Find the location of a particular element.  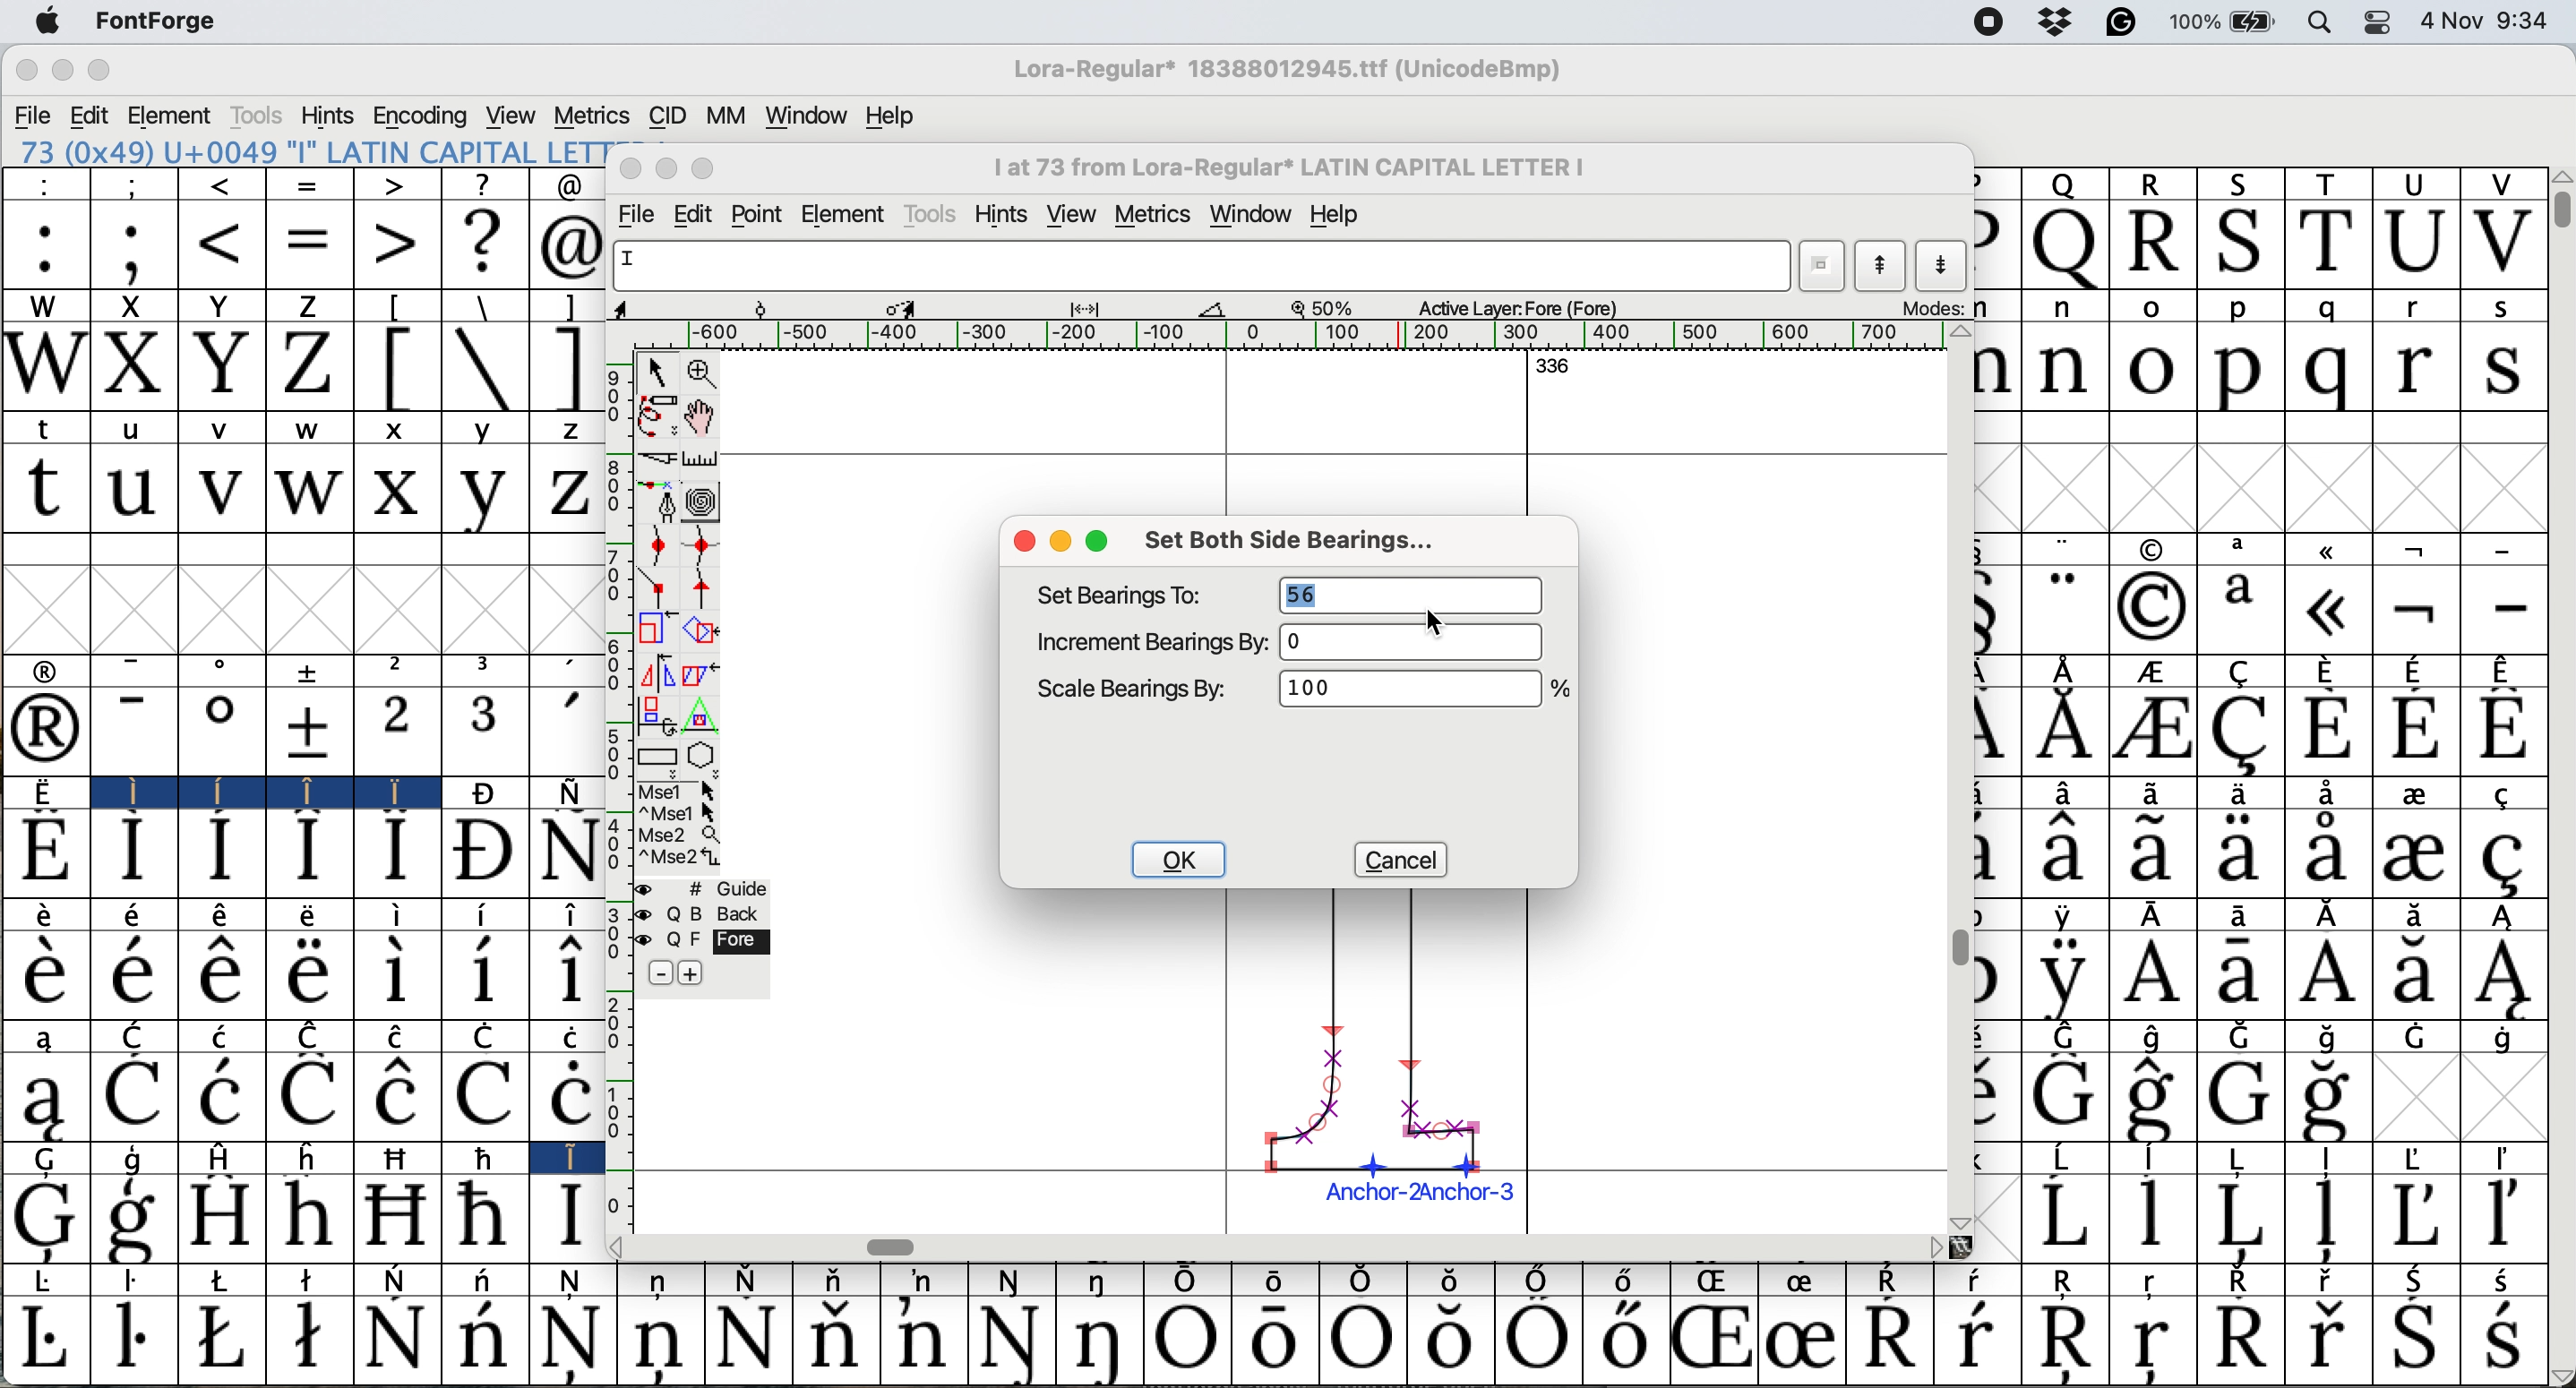

[ is located at coordinates (397, 367).